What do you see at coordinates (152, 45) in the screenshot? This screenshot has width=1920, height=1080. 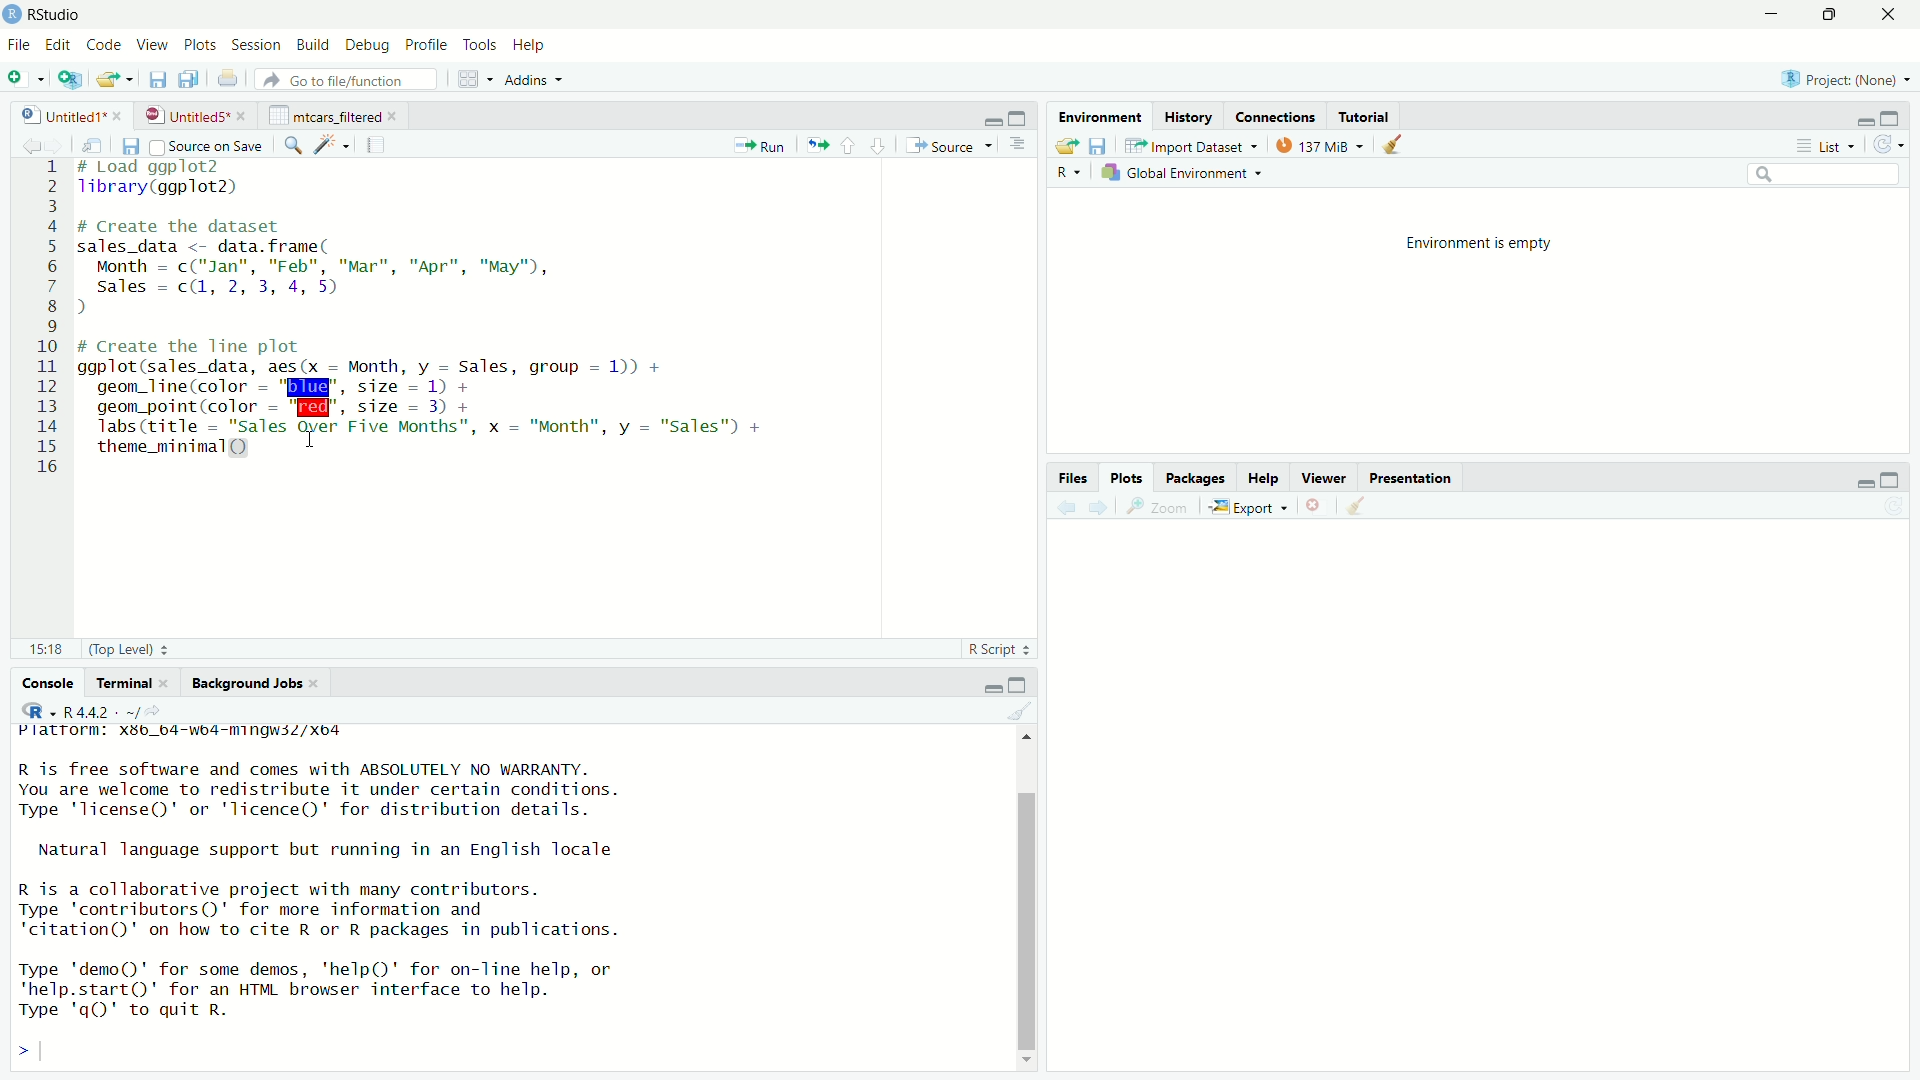 I see `view` at bounding box center [152, 45].